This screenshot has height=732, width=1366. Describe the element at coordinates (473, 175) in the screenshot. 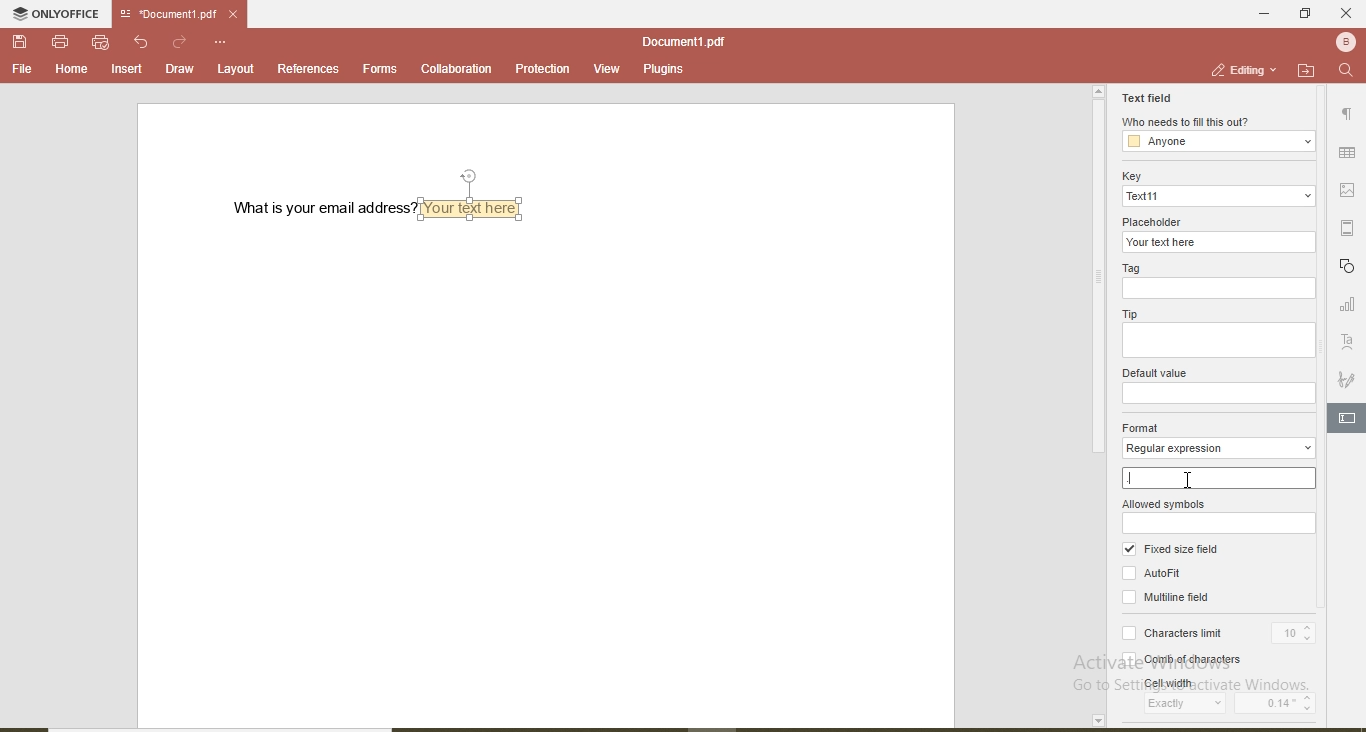

I see `position text box` at that location.